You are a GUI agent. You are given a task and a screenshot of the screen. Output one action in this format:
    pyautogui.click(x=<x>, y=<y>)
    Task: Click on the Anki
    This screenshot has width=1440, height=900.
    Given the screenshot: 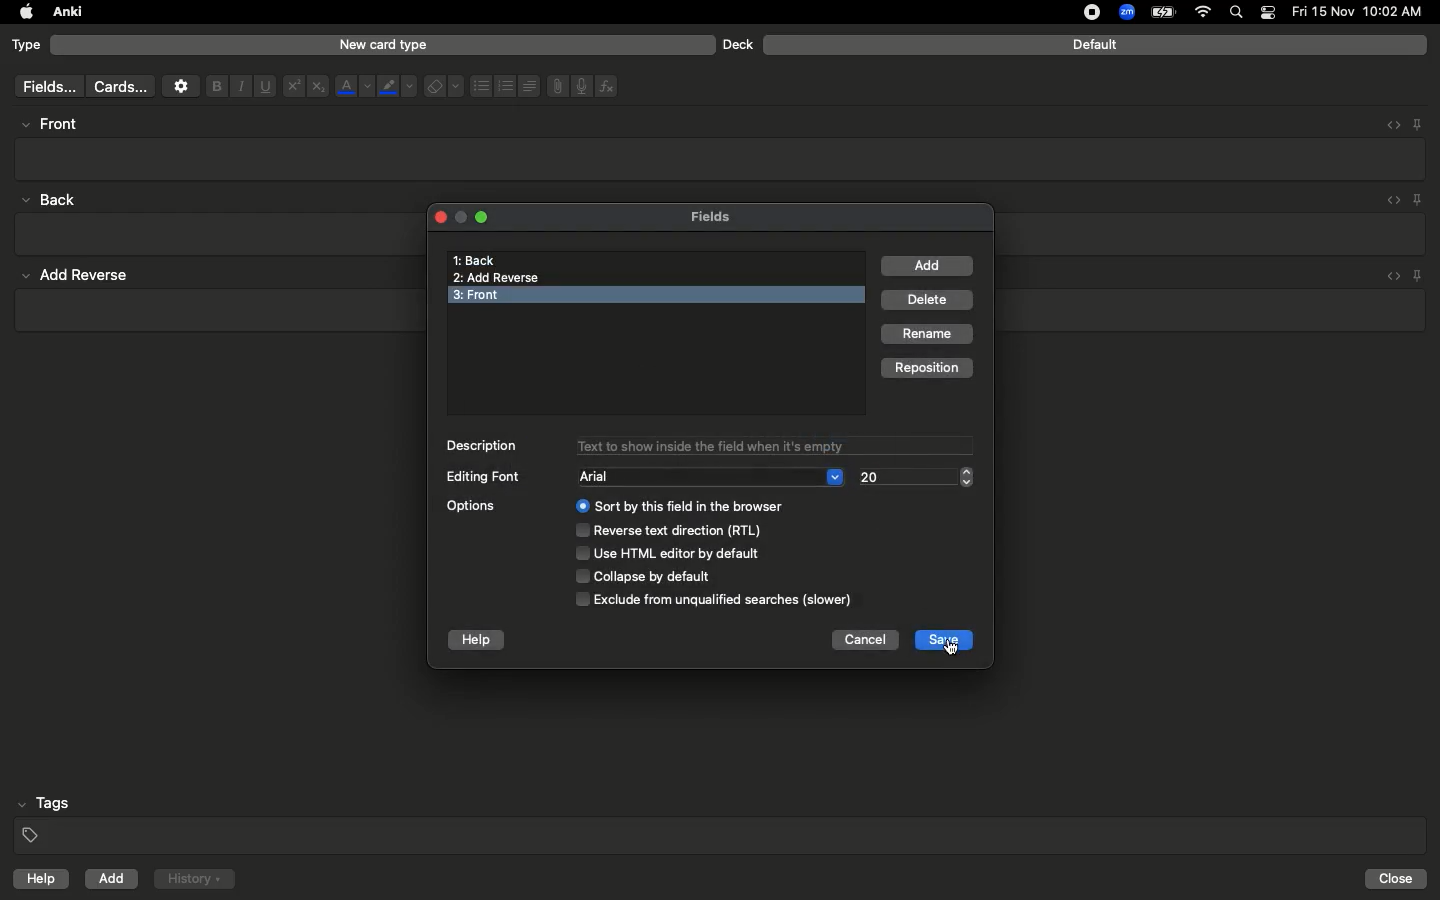 What is the action you would take?
    pyautogui.click(x=66, y=13)
    